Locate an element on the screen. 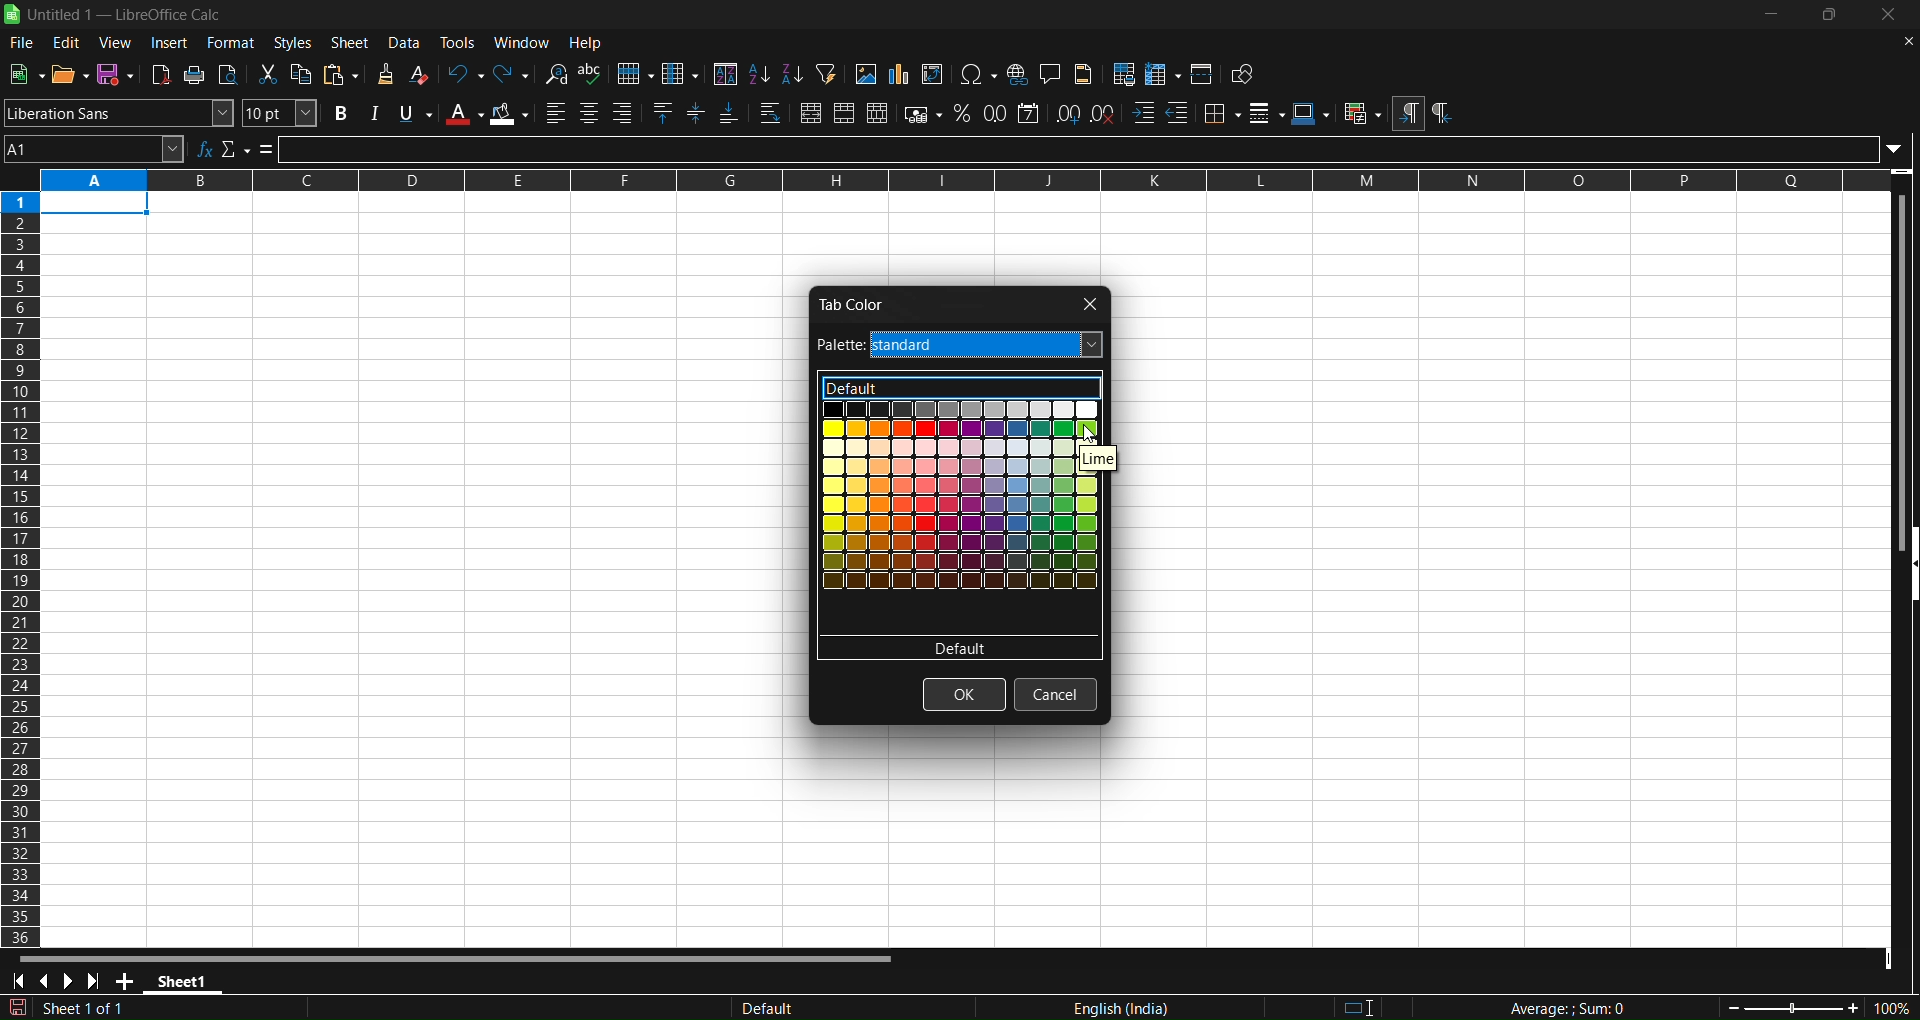 This screenshot has width=1920, height=1020. show draw functions is located at coordinates (1245, 76).